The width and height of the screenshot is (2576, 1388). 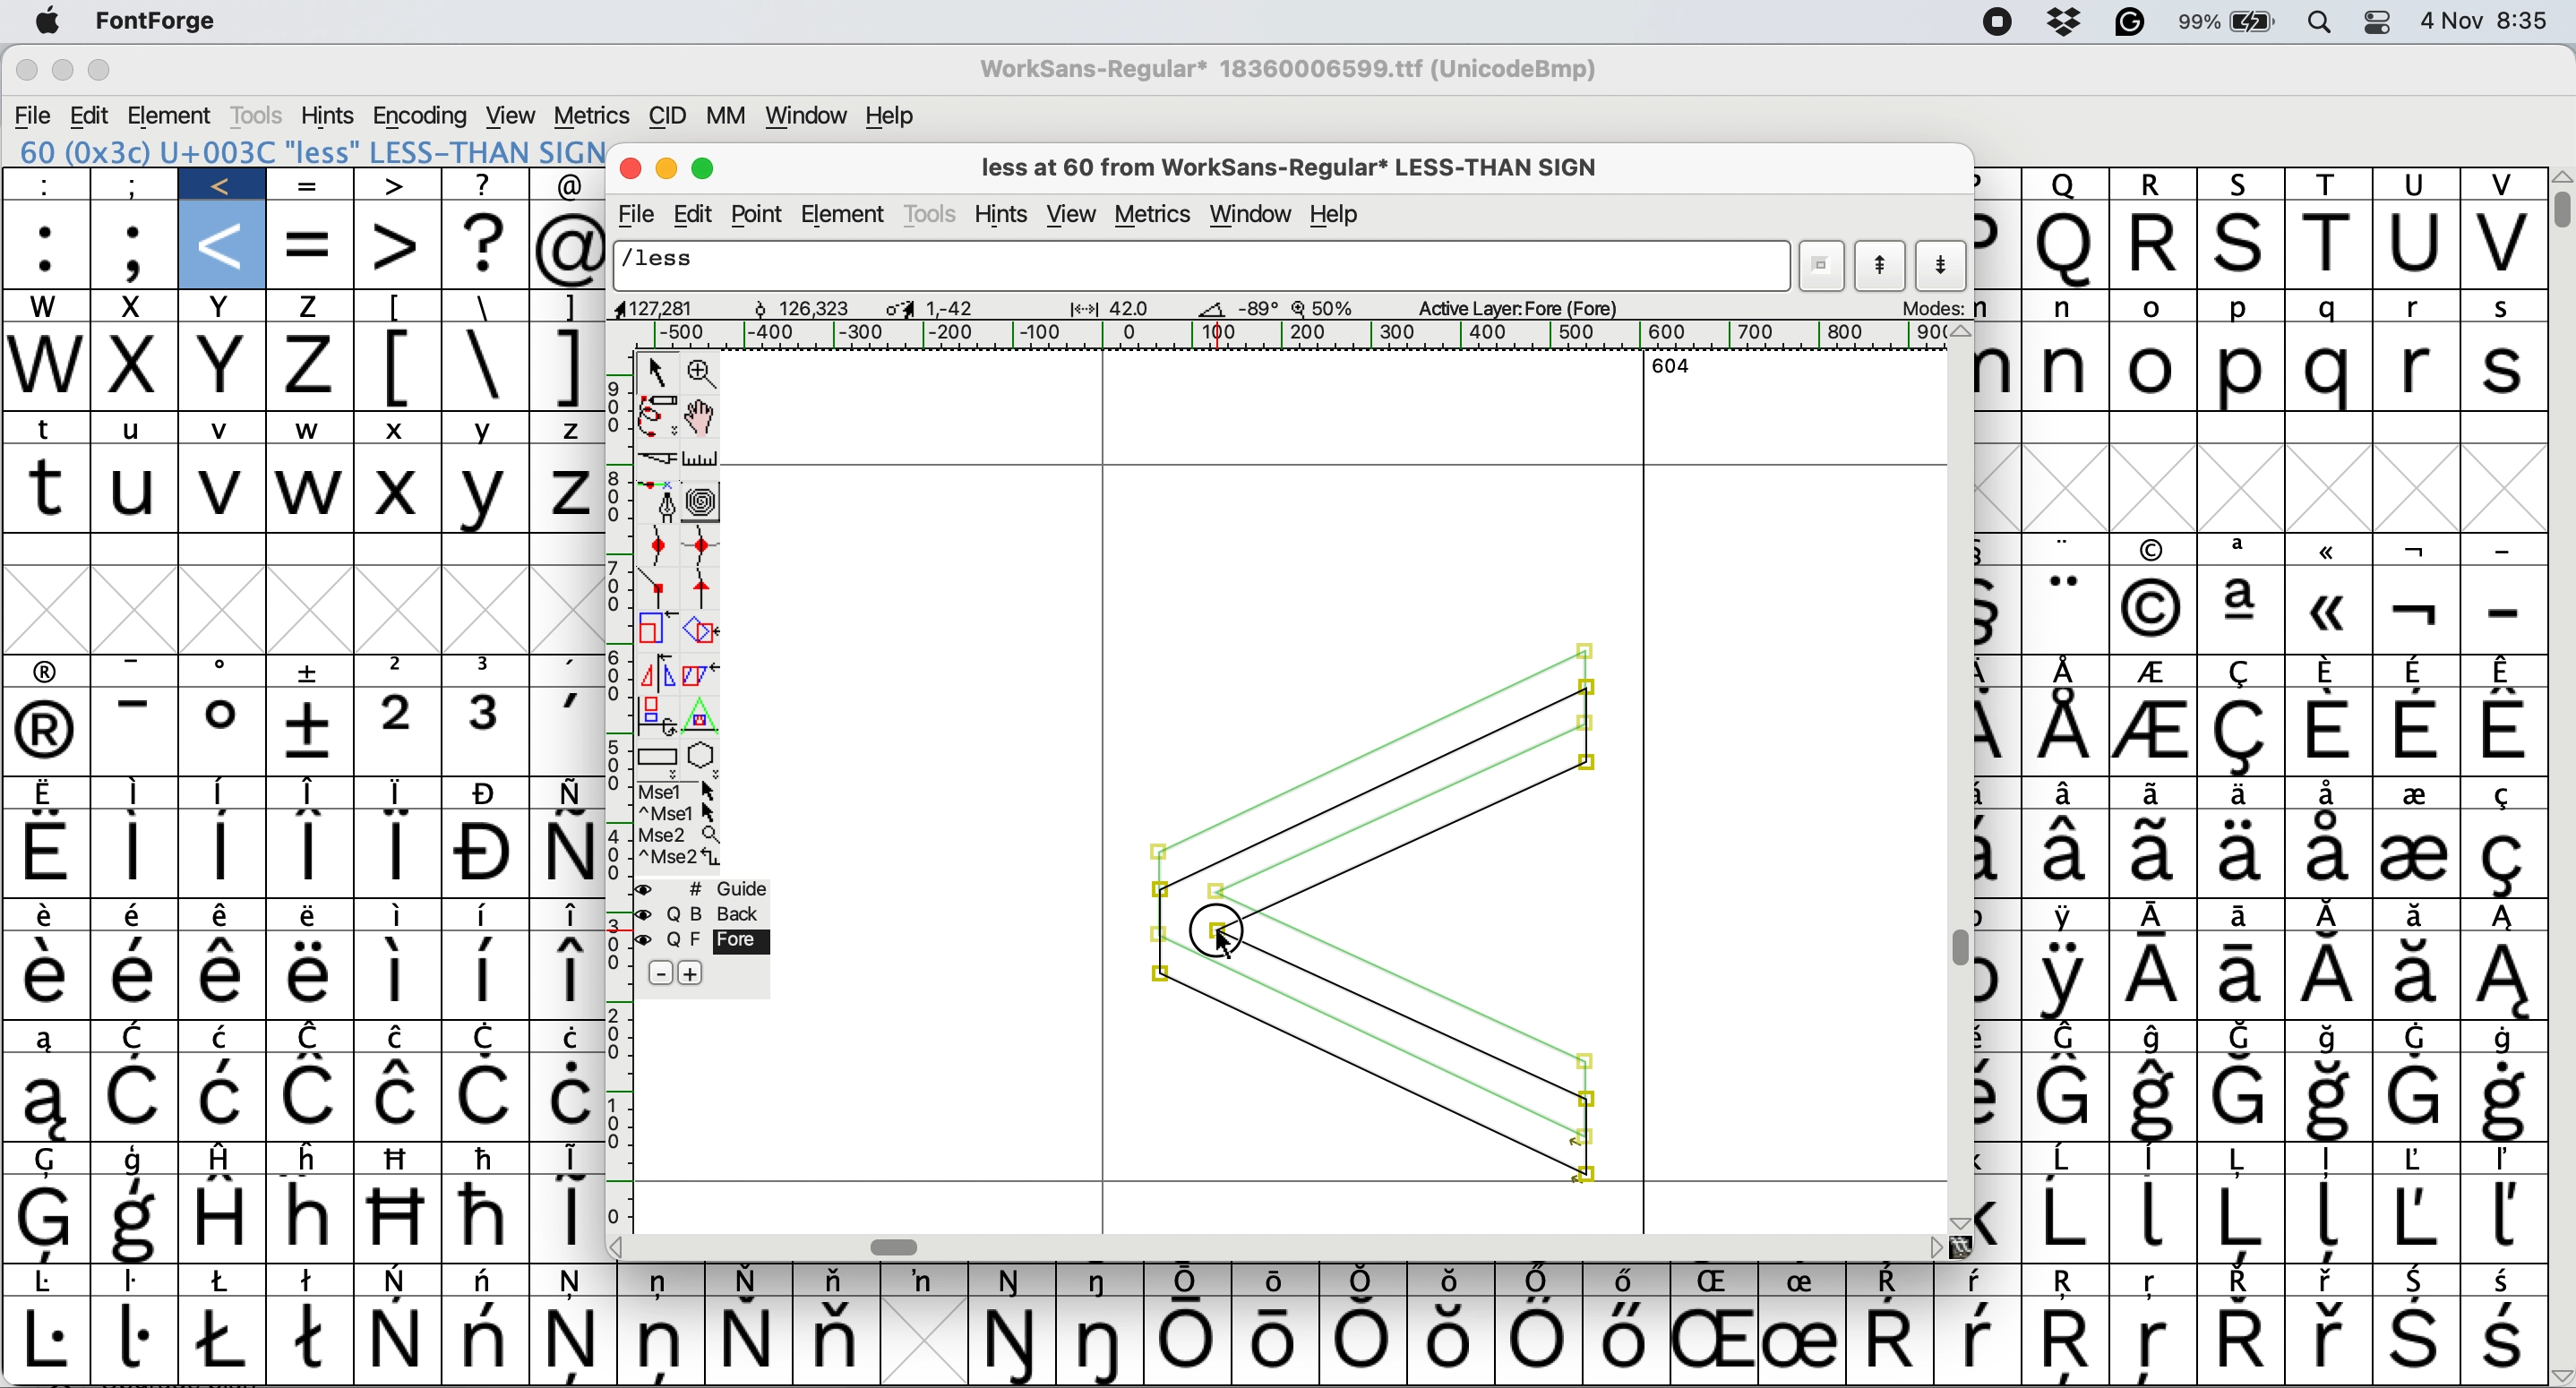 I want to click on Symbol, so click(x=2327, y=855).